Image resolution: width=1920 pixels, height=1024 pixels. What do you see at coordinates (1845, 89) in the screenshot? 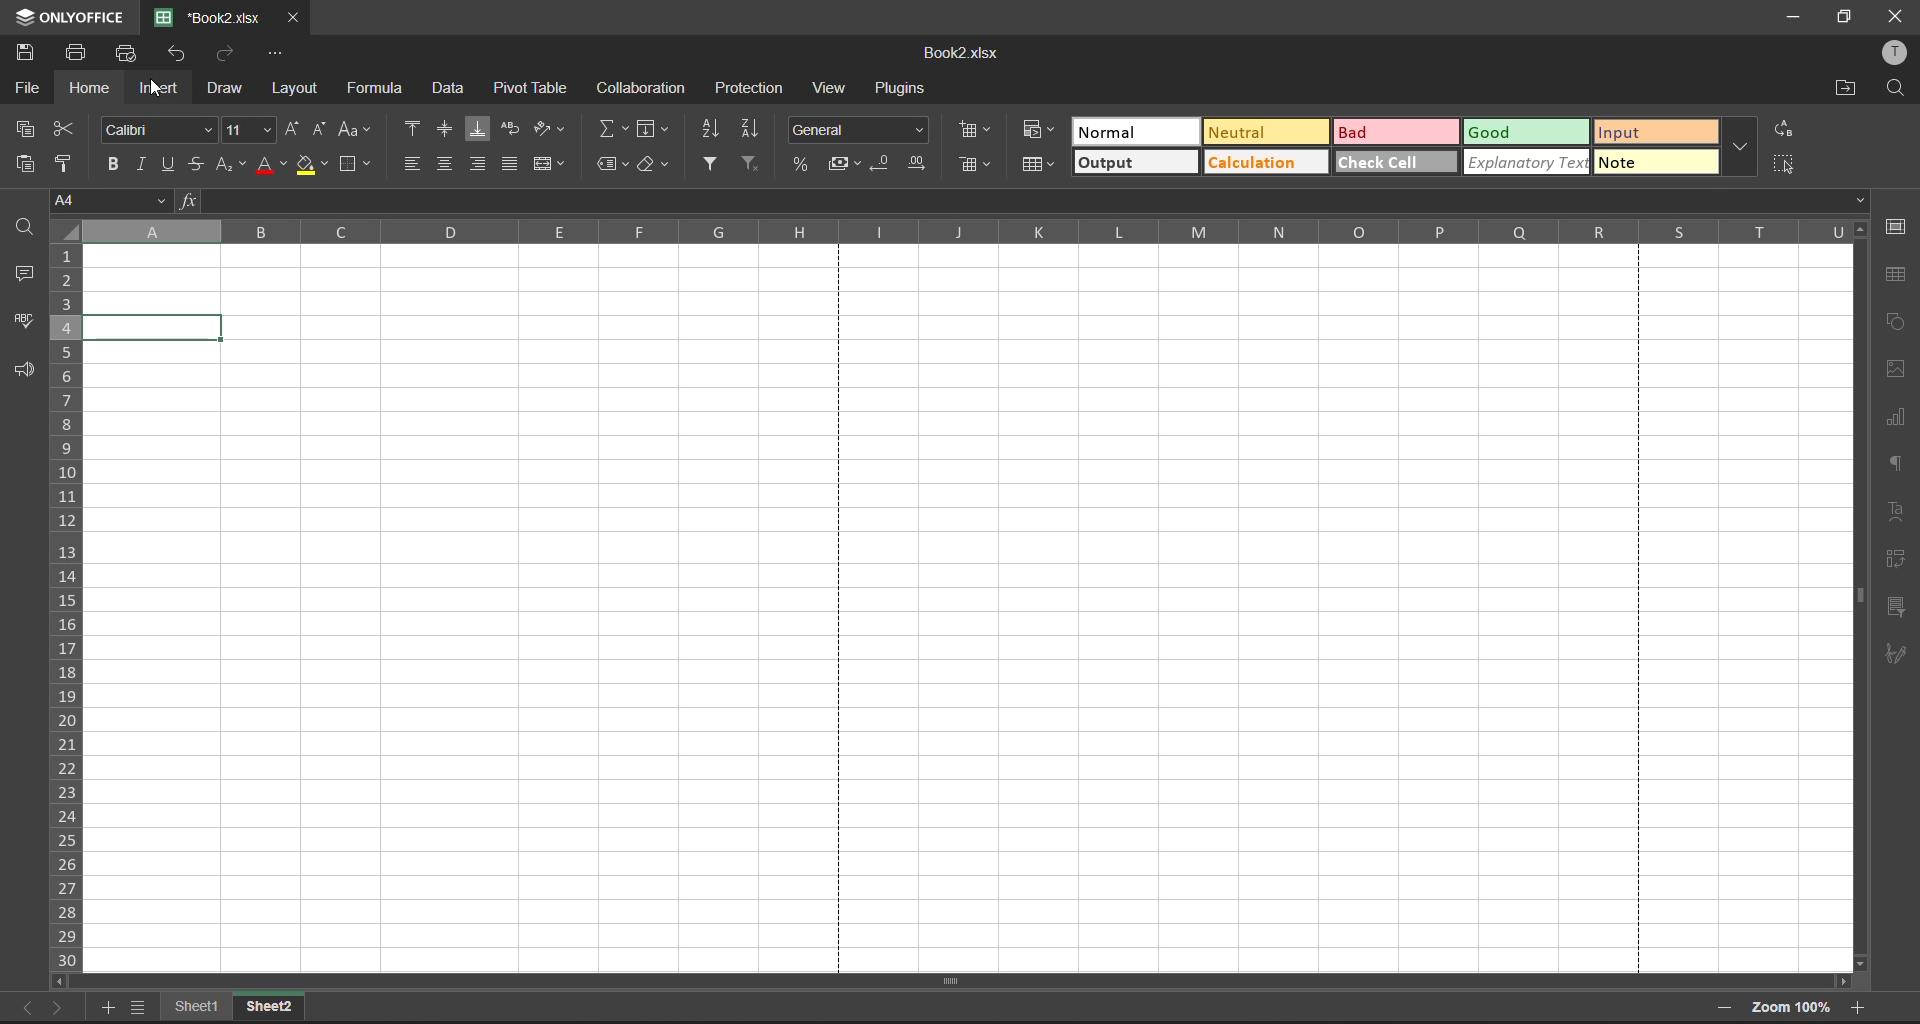
I see `open location` at bounding box center [1845, 89].